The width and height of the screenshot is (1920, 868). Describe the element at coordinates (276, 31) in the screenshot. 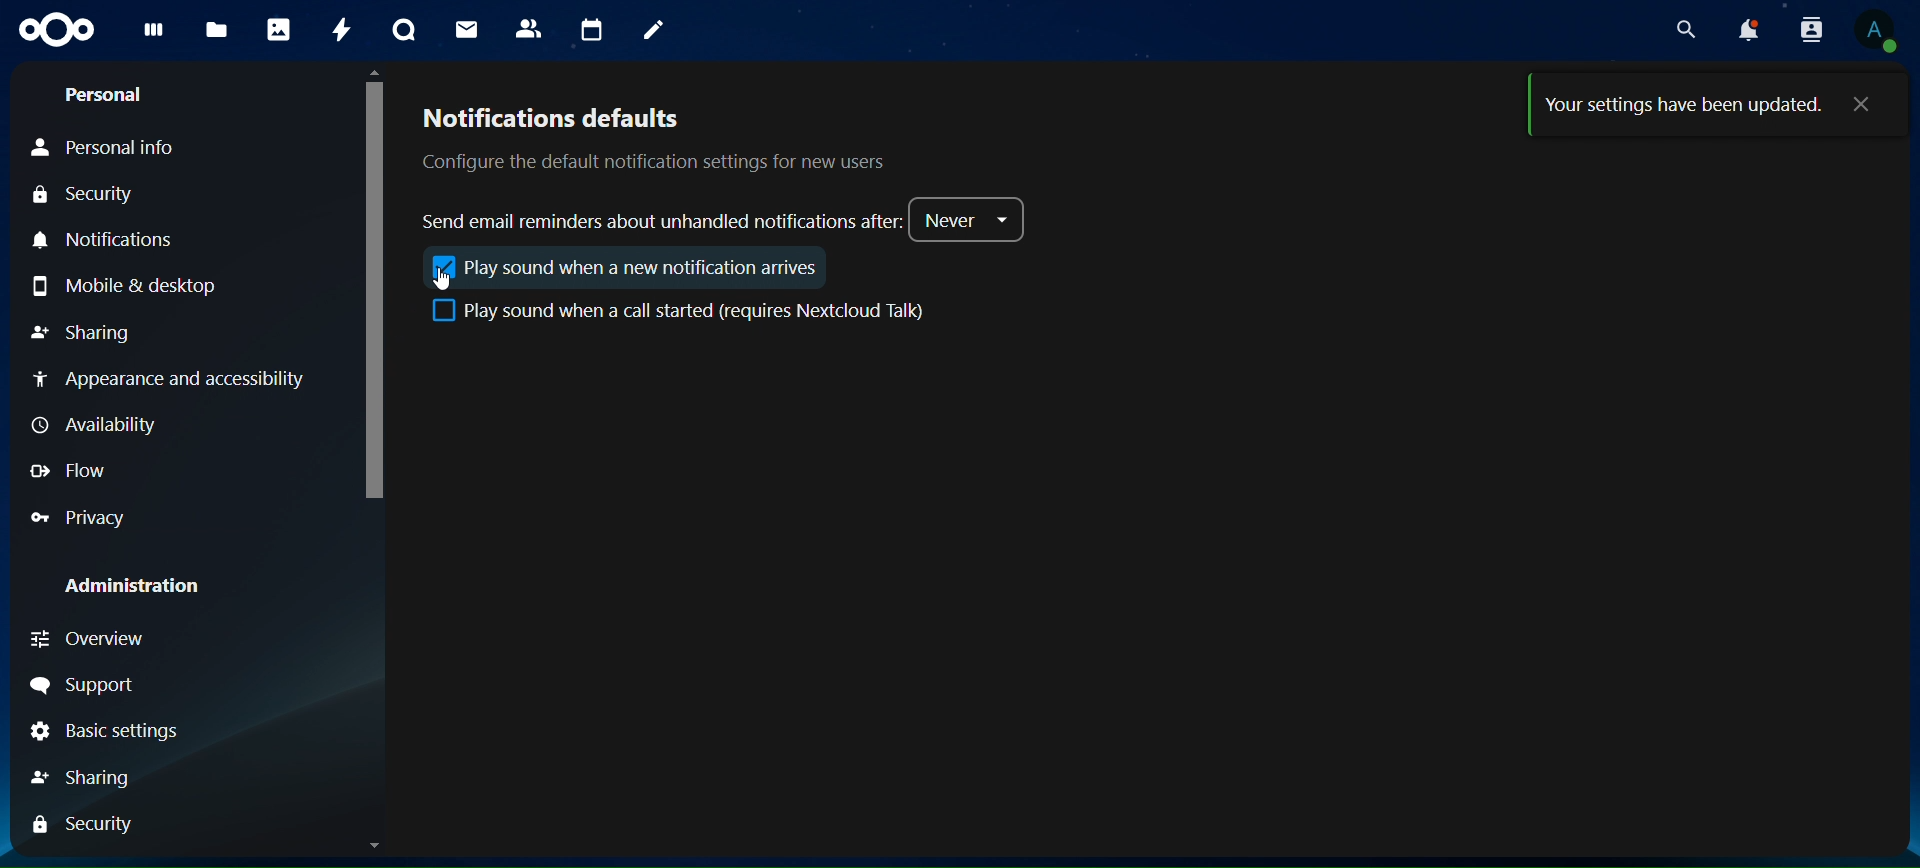

I see `photos` at that location.